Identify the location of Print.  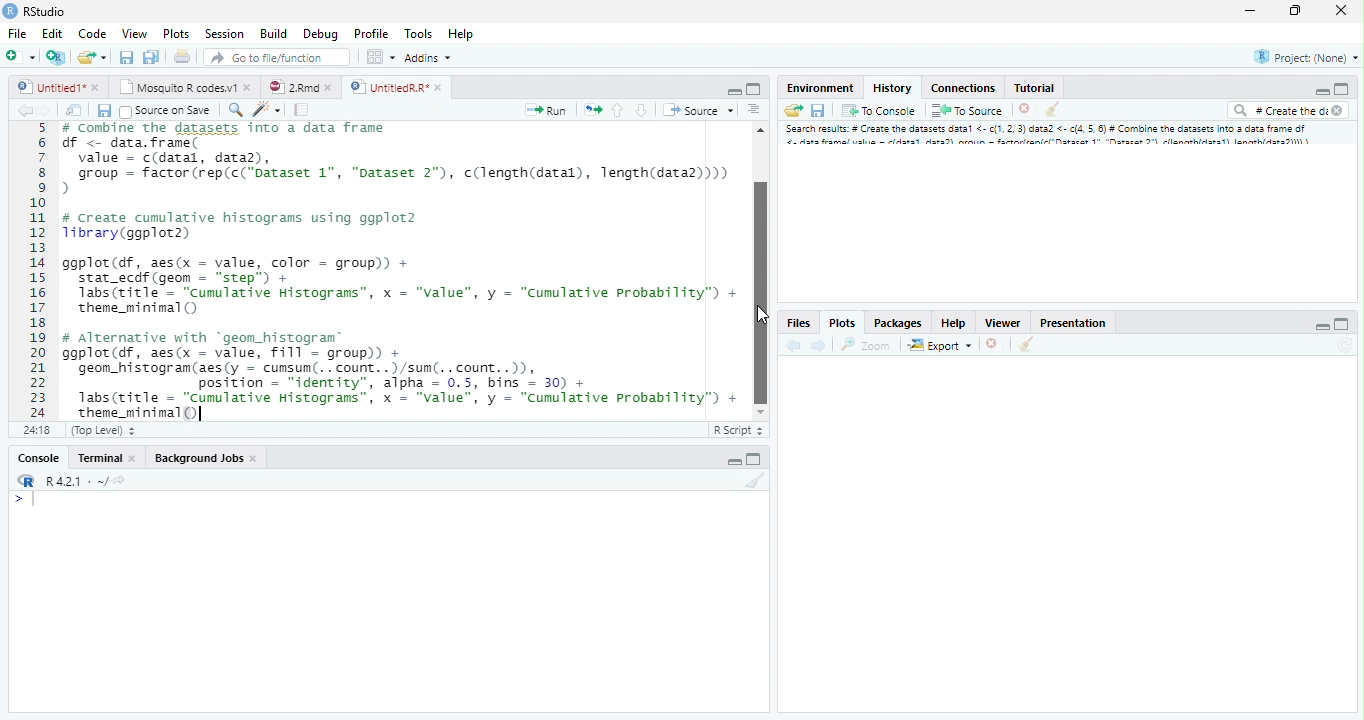
(185, 57).